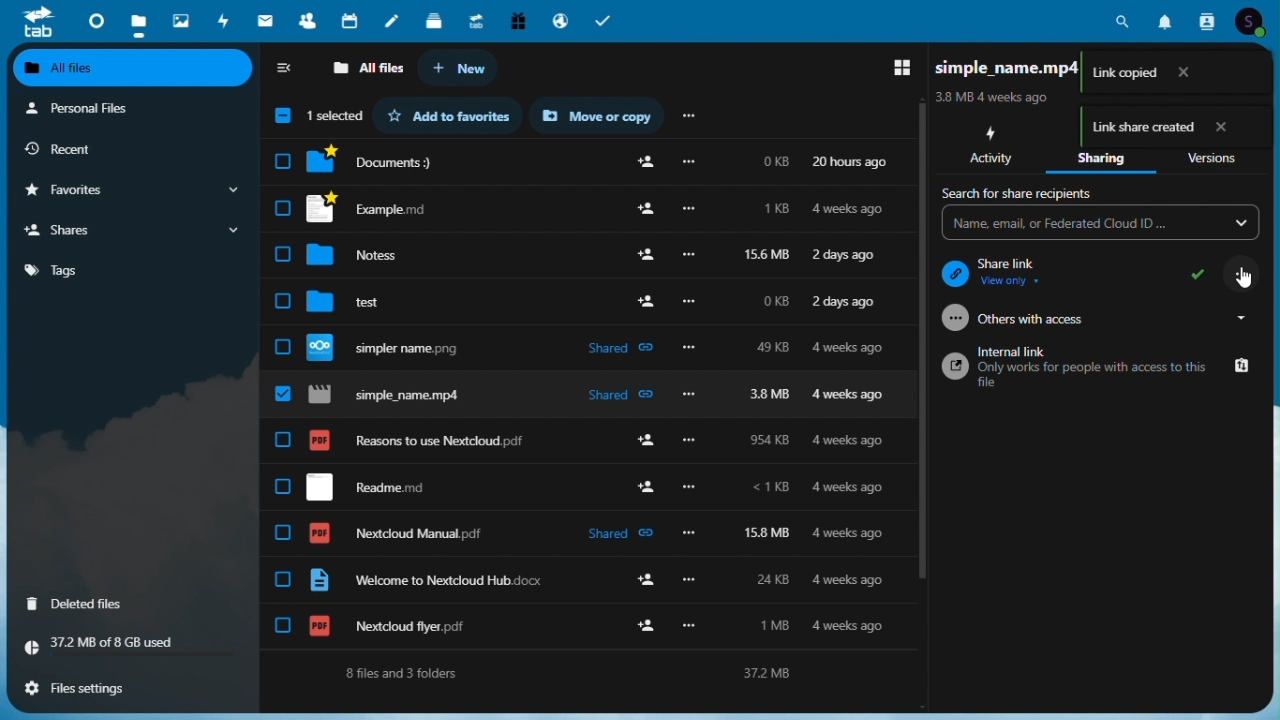 This screenshot has height=720, width=1280. Describe the element at coordinates (894, 68) in the screenshot. I see `Switch to grid view` at that location.